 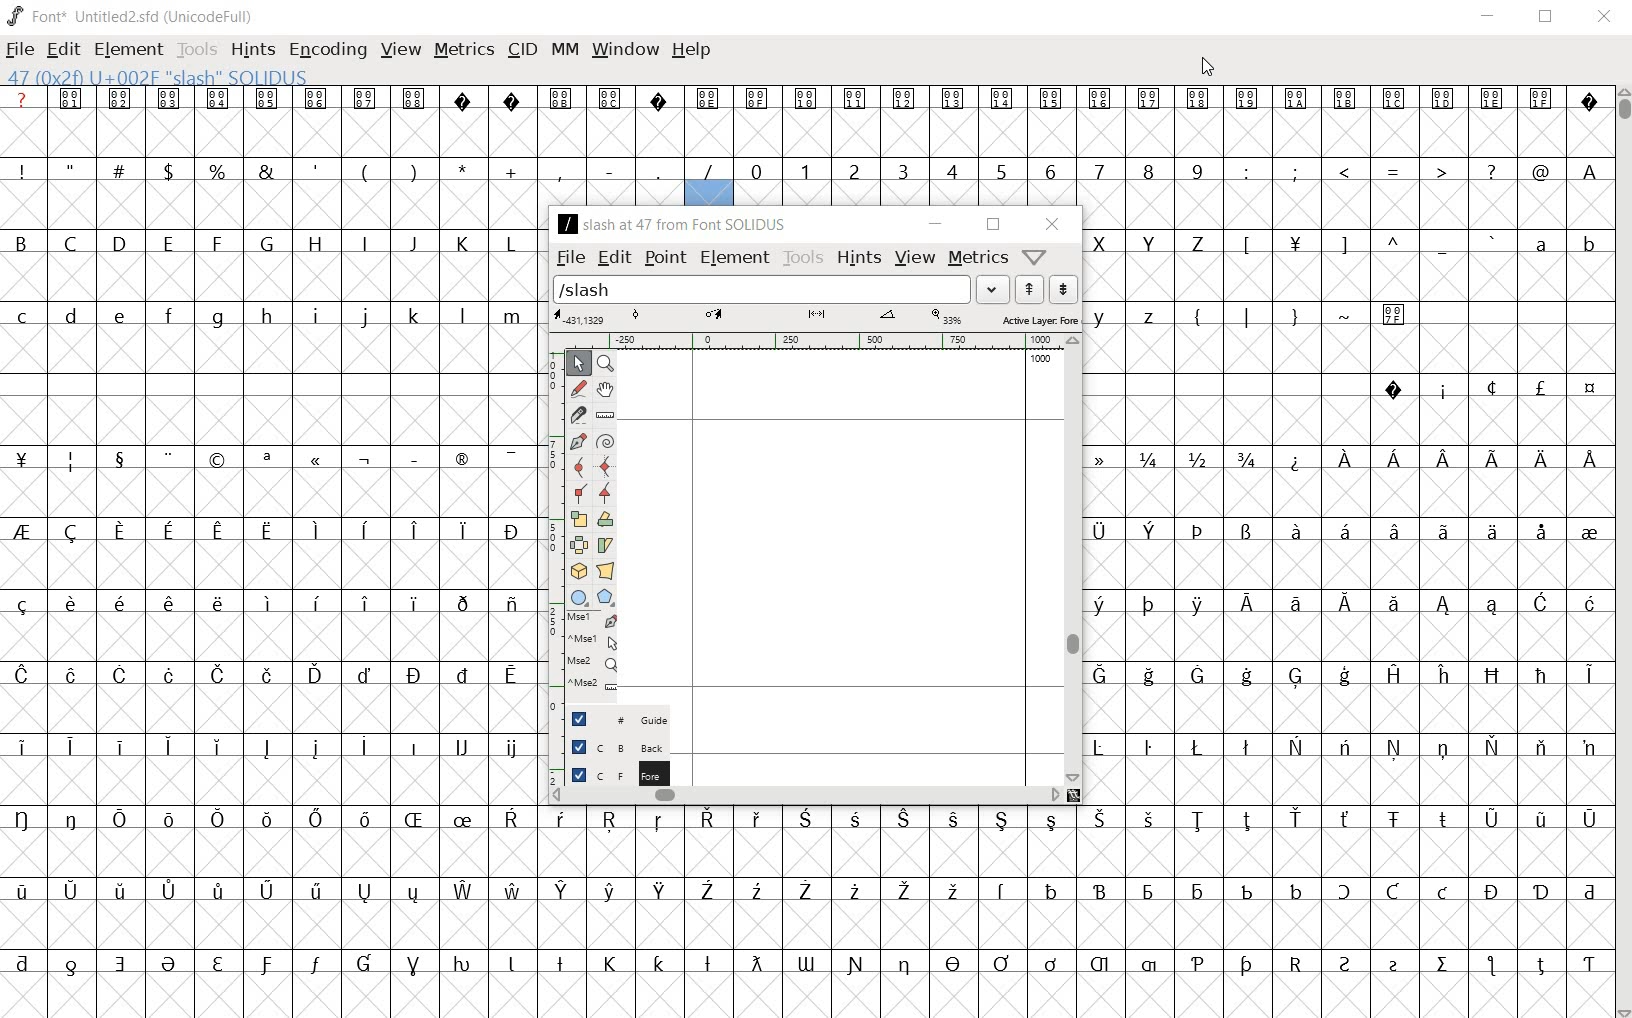 What do you see at coordinates (623, 50) in the screenshot?
I see `WINDOW` at bounding box center [623, 50].